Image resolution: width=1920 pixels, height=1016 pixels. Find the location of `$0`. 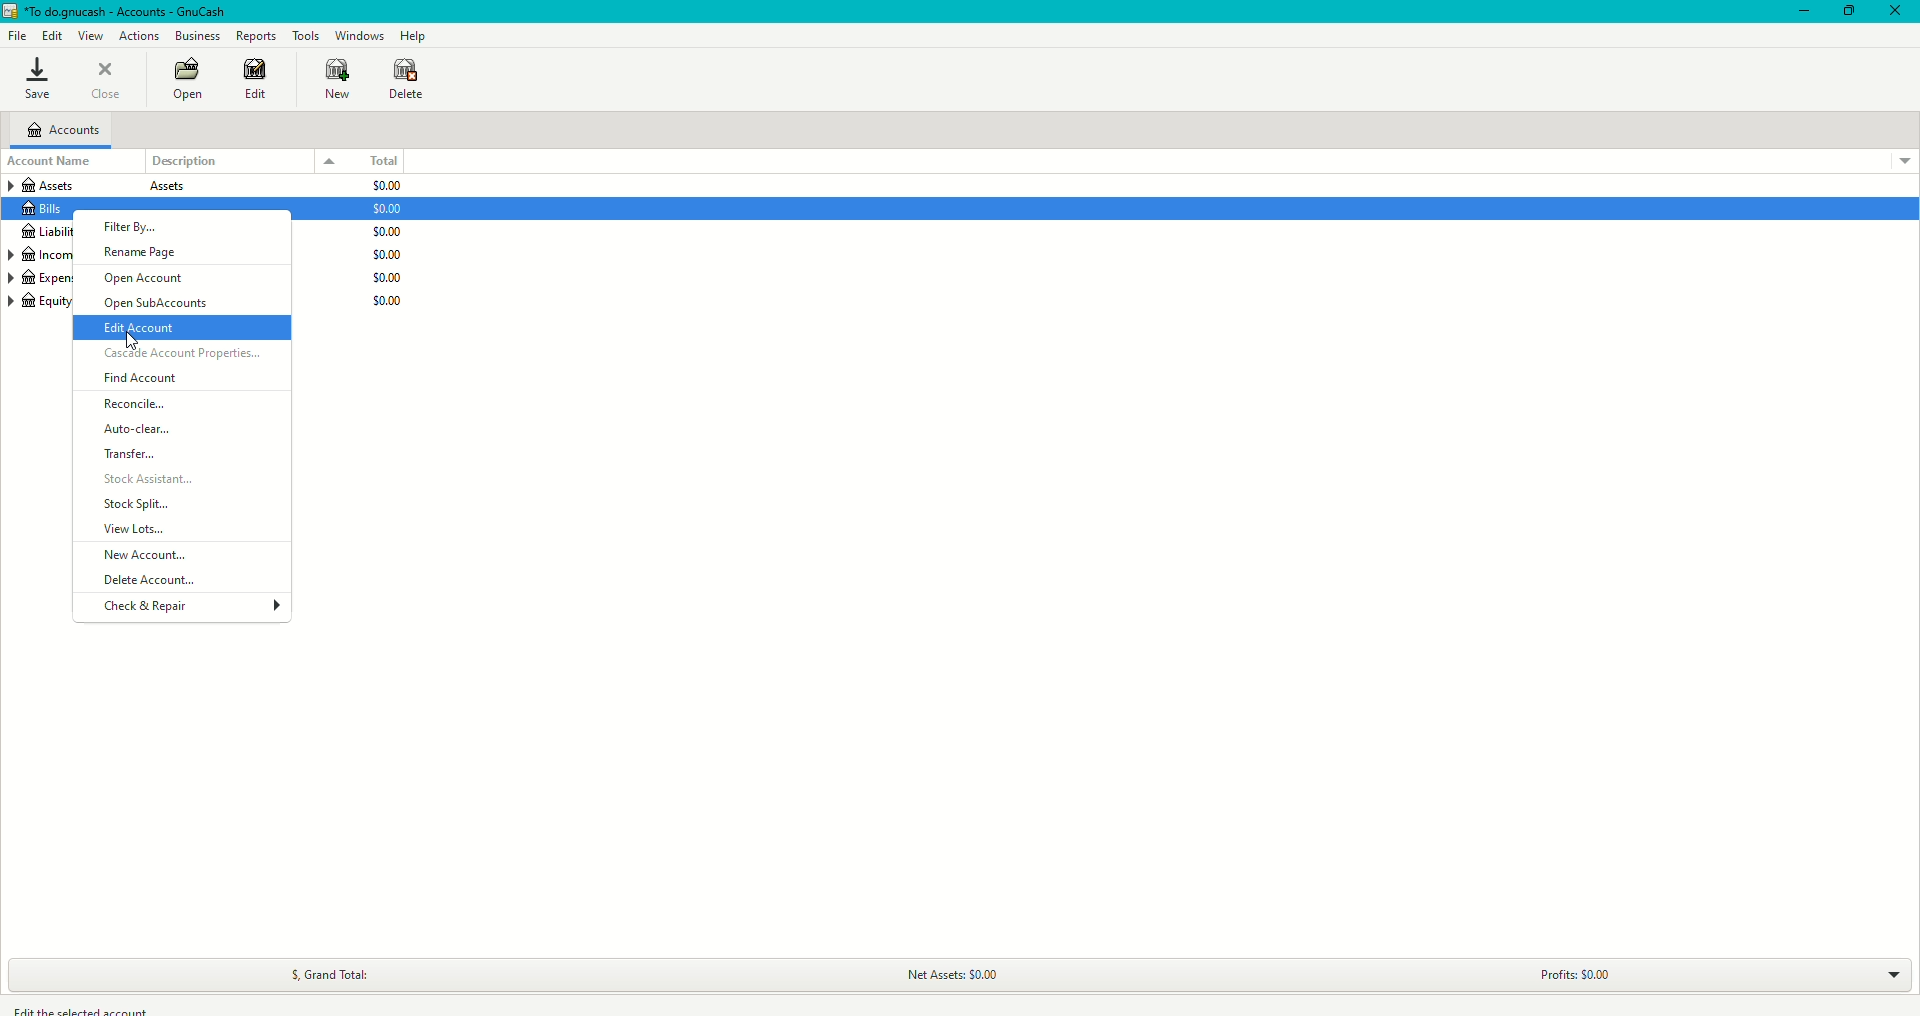

$0 is located at coordinates (396, 252).